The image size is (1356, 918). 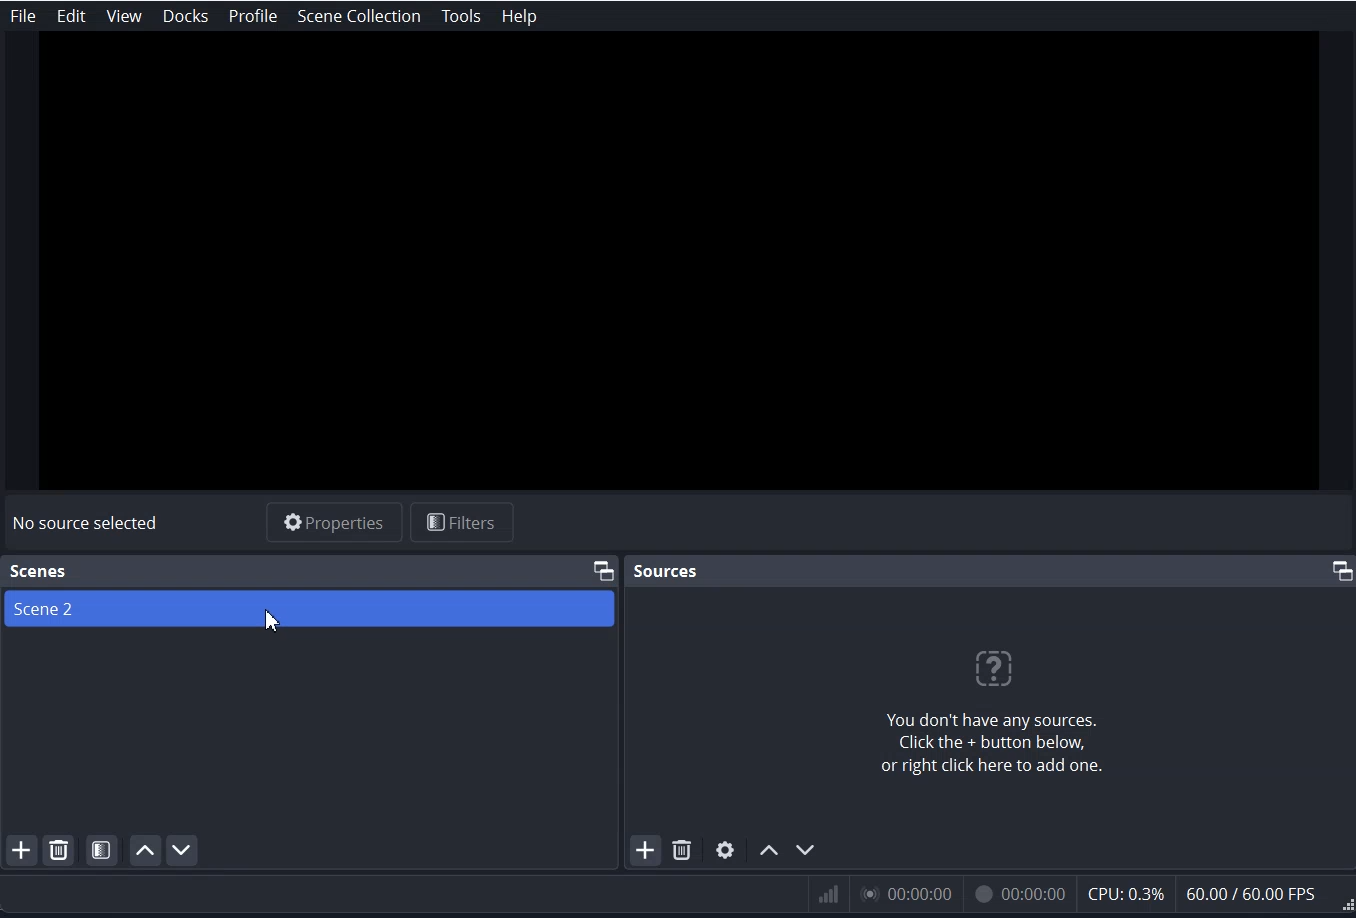 What do you see at coordinates (806, 850) in the screenshot?
I see `Move Source Down` at bounding box center [806, 850].